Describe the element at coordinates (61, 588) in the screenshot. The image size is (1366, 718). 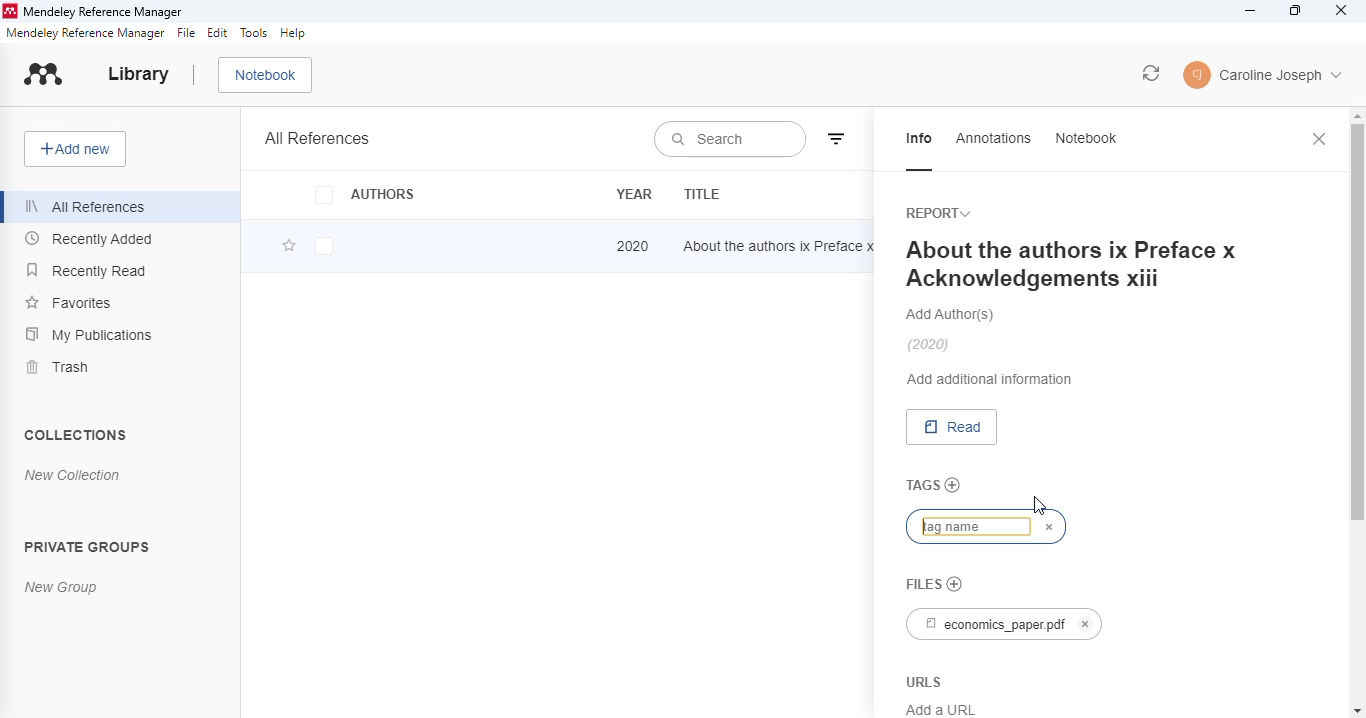
I see `new group` at that location.